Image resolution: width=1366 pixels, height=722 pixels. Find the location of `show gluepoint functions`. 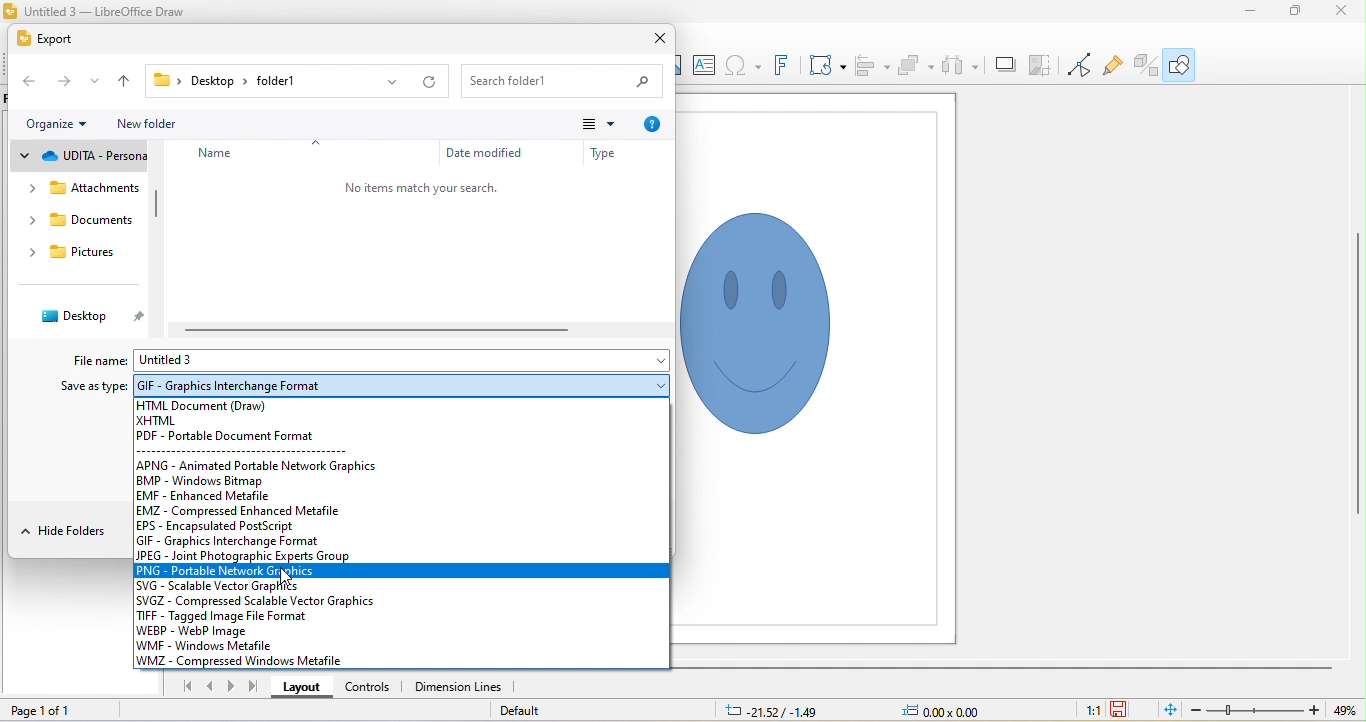

show gluepoint functions is located at coordinates (1112, 69).